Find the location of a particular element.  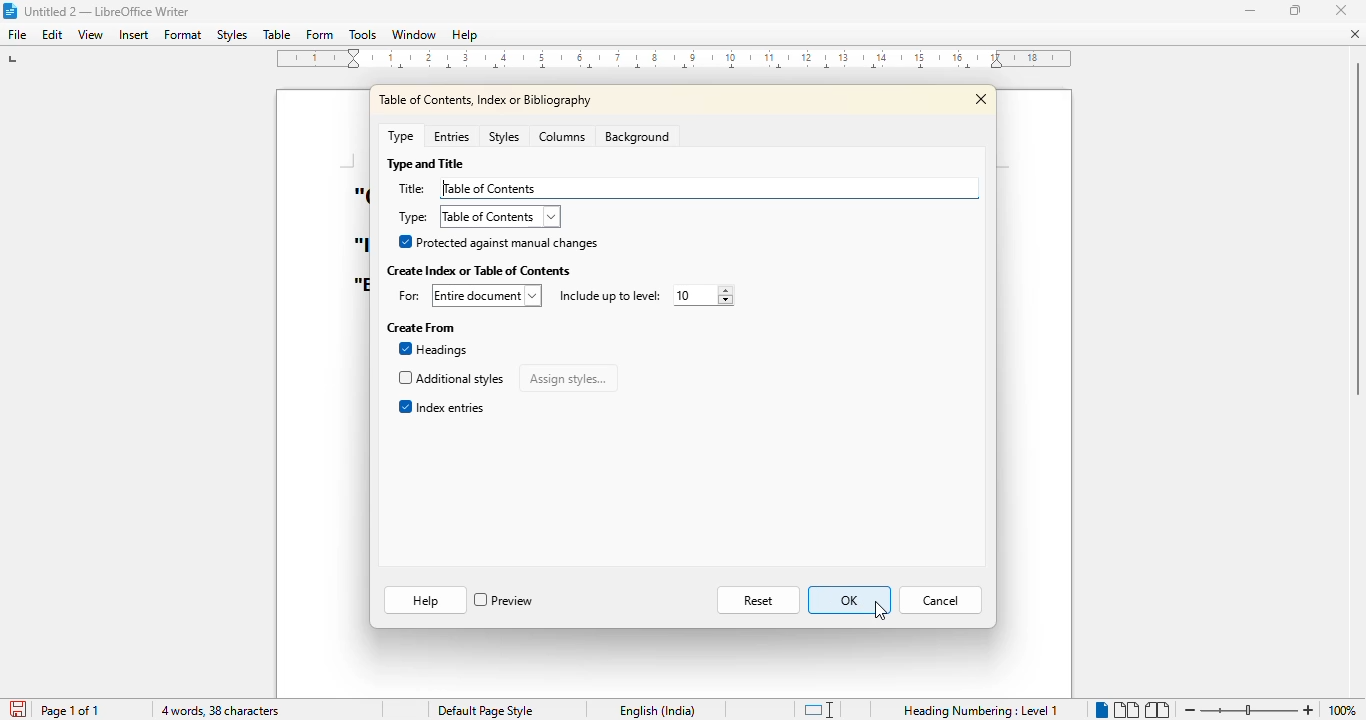

increment or decrement index level is located at coordinates (698, 295).